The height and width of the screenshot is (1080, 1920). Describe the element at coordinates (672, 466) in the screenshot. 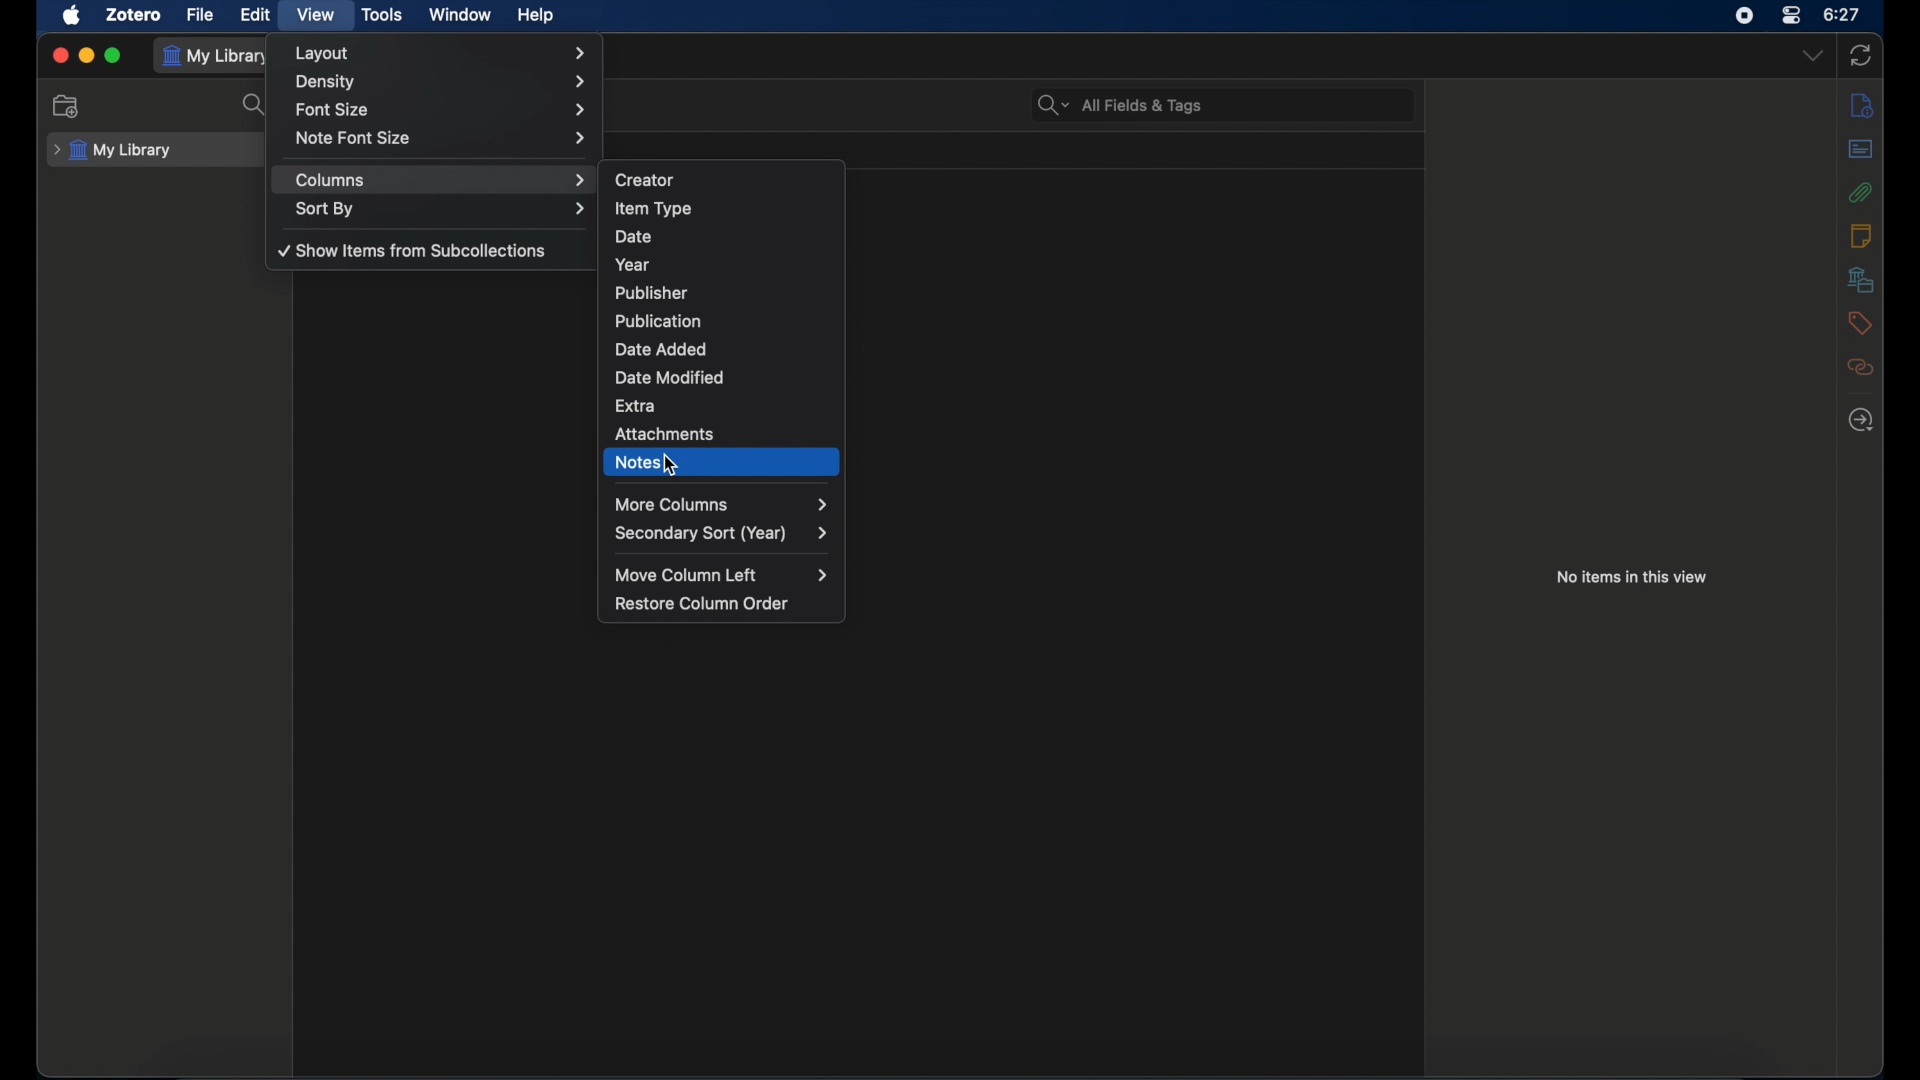

I see `cursor` at that location.